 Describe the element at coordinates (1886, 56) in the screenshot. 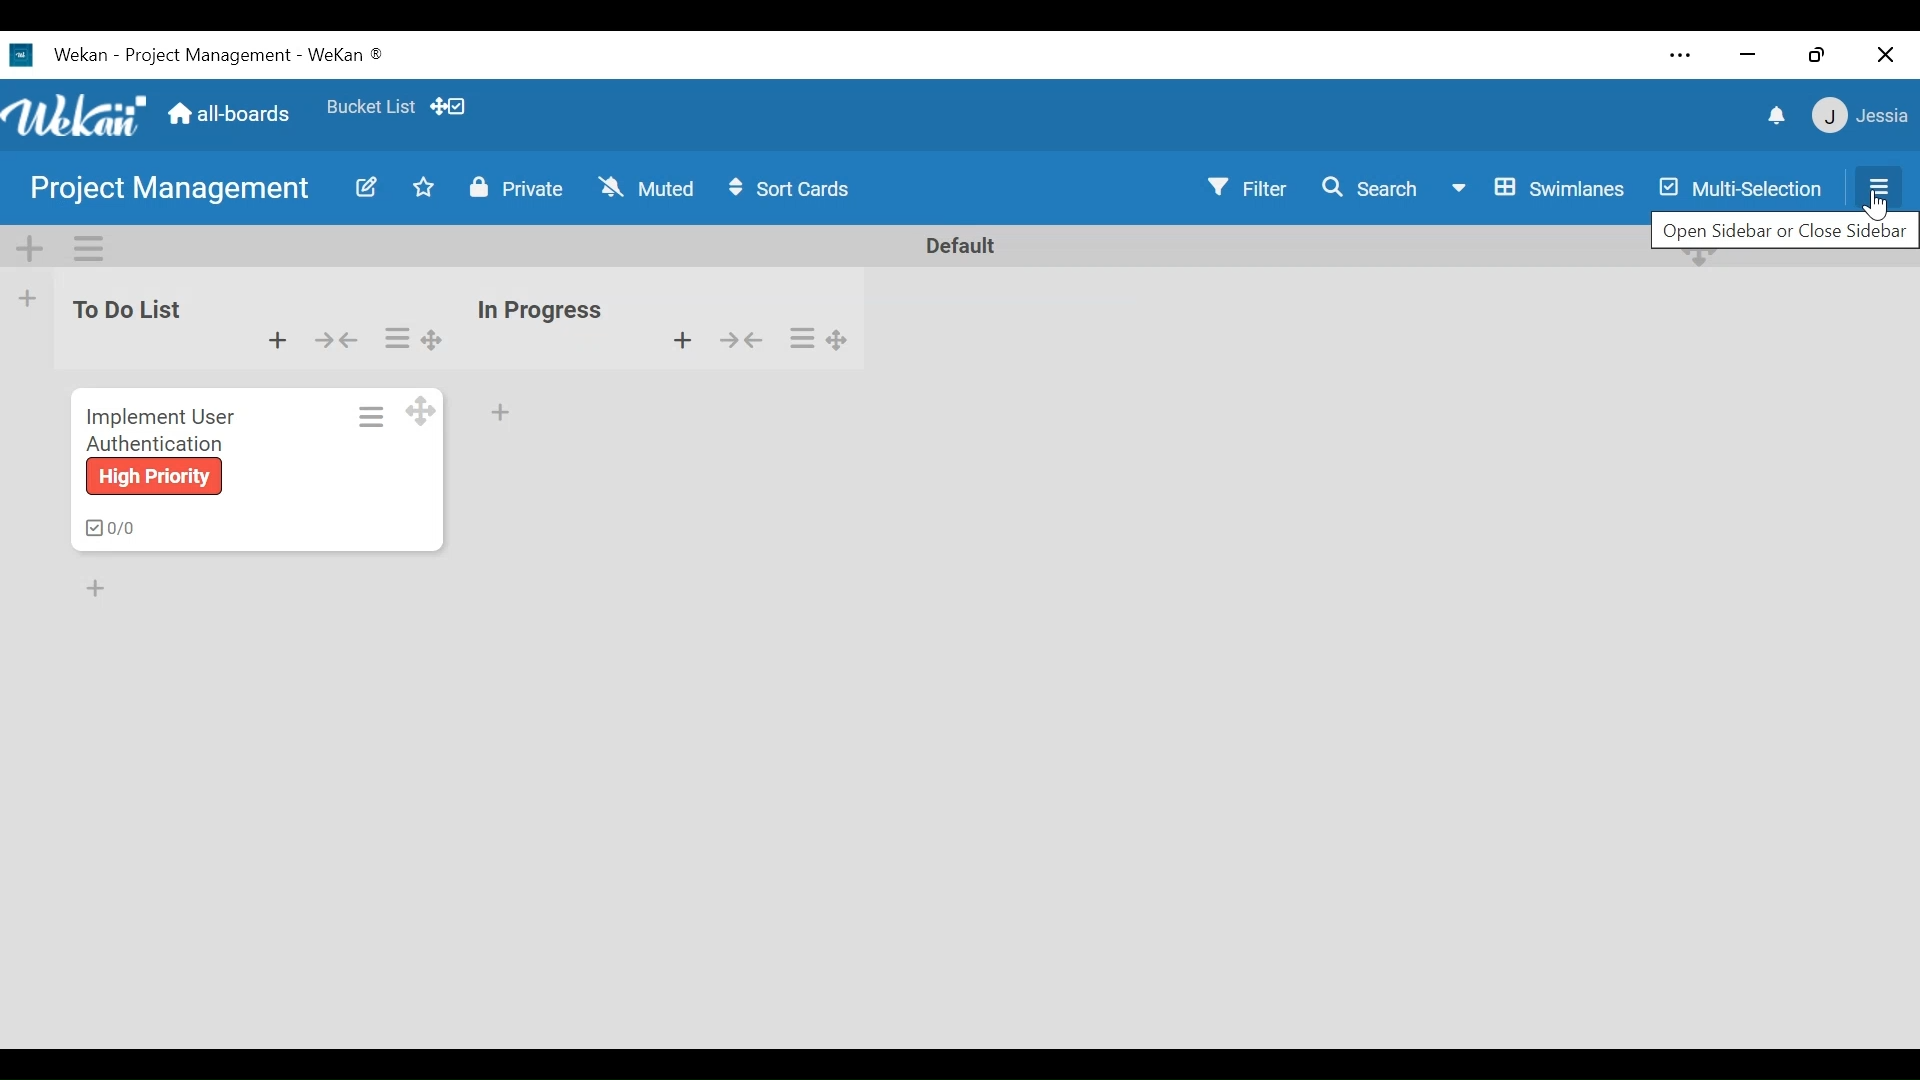

I see `close` at that location.